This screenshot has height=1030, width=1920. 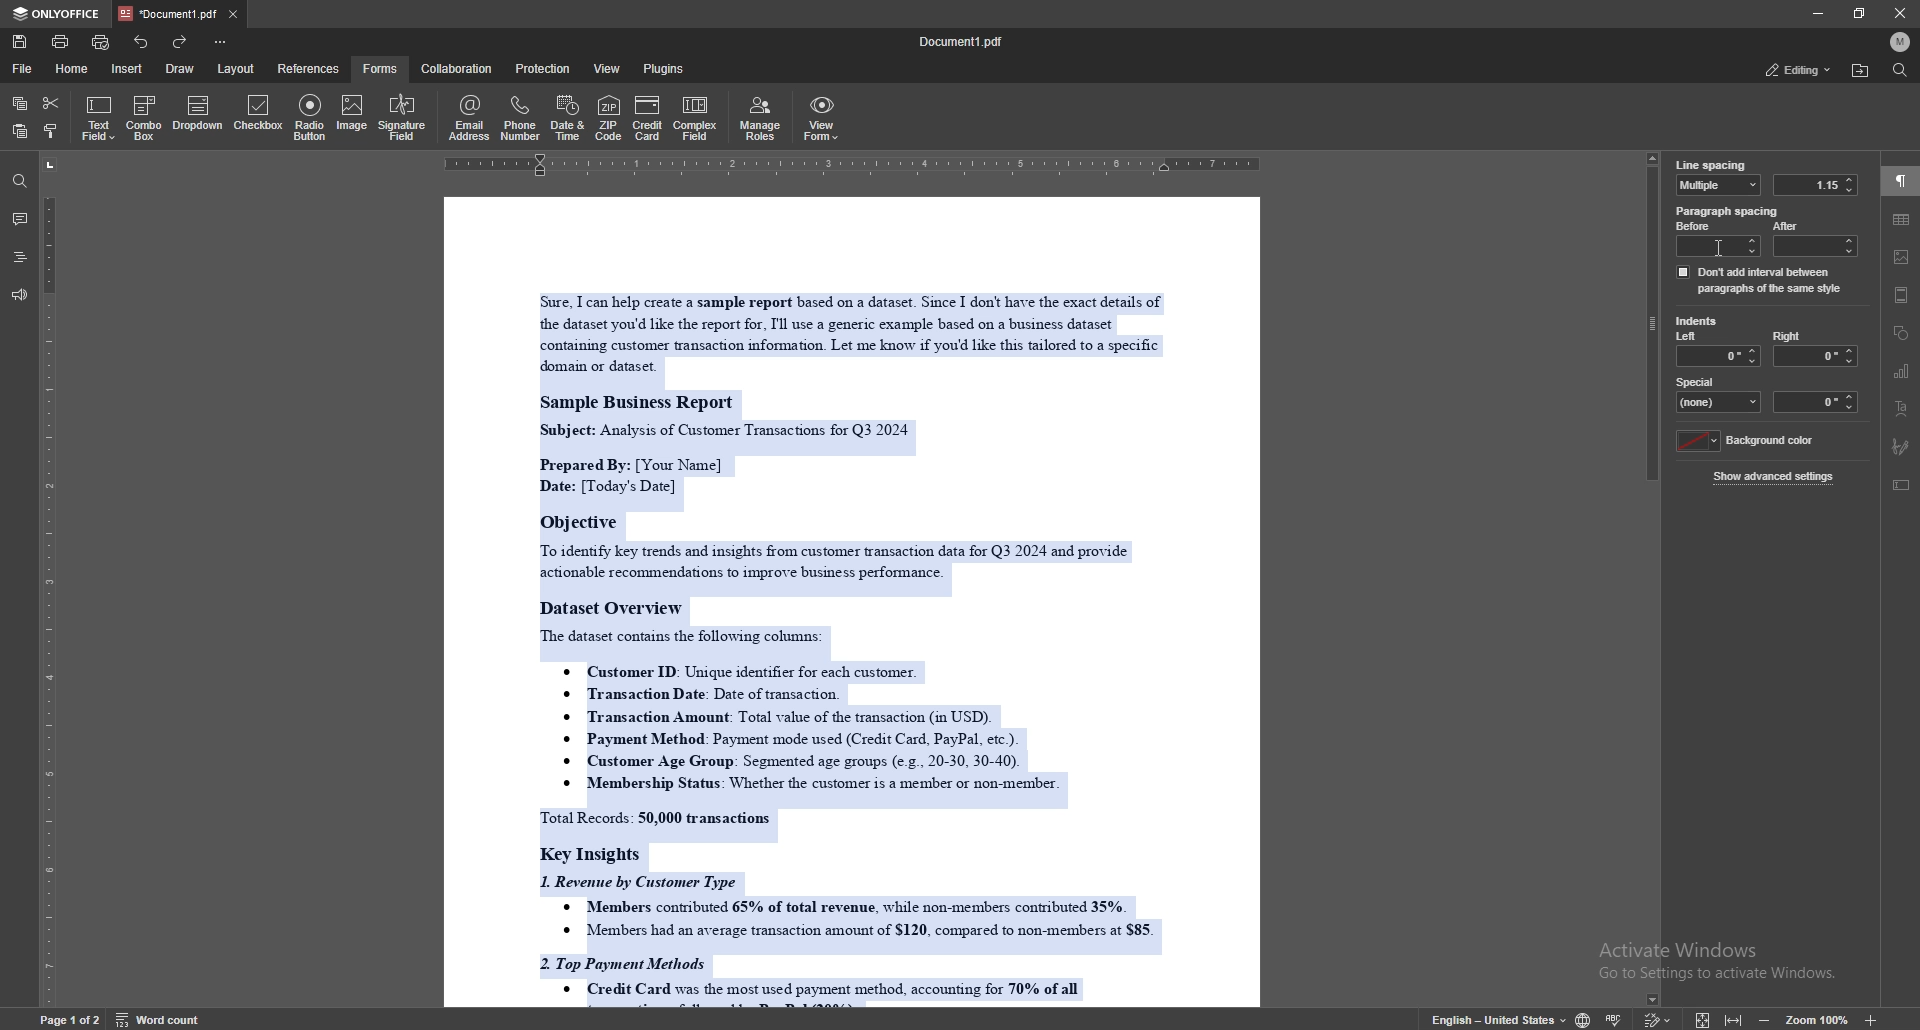 I want to click on change text language, so click(x=1499, y=1018).